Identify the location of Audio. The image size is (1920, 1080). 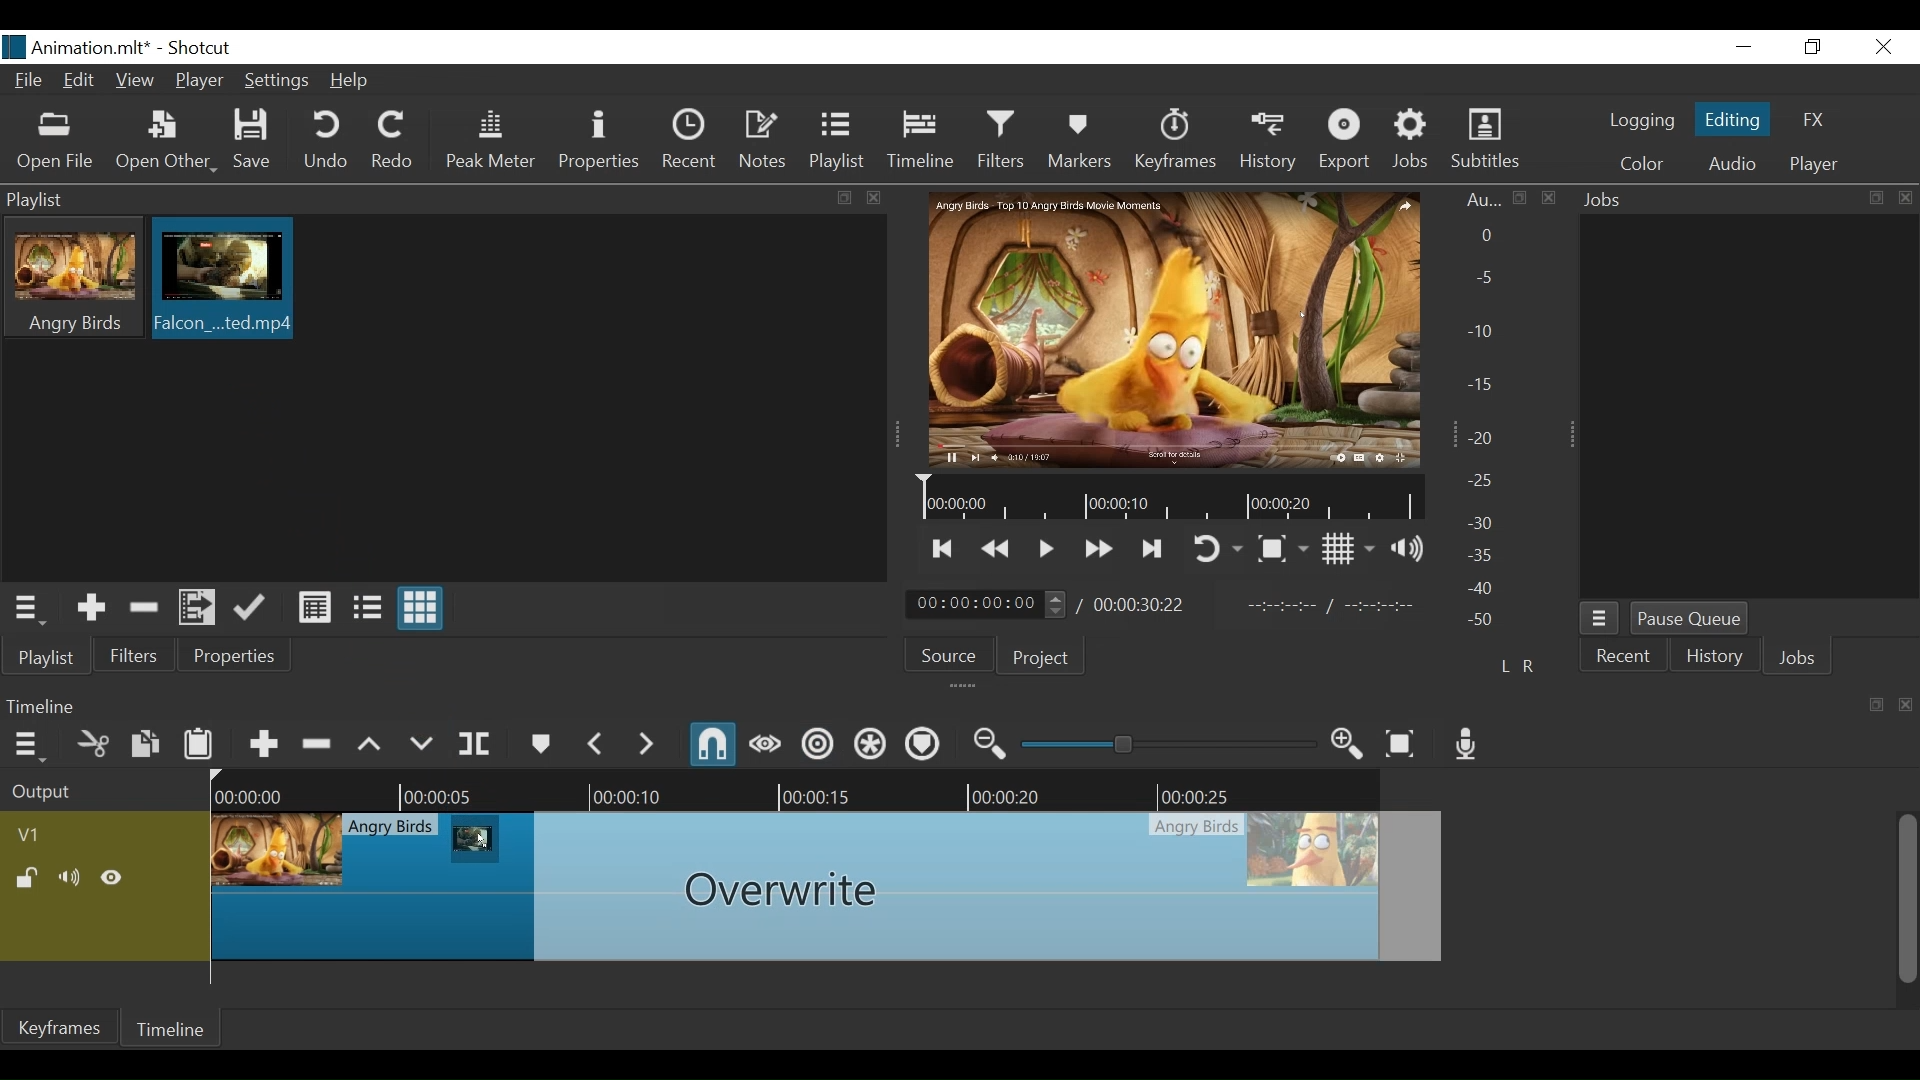
(1730, 164).